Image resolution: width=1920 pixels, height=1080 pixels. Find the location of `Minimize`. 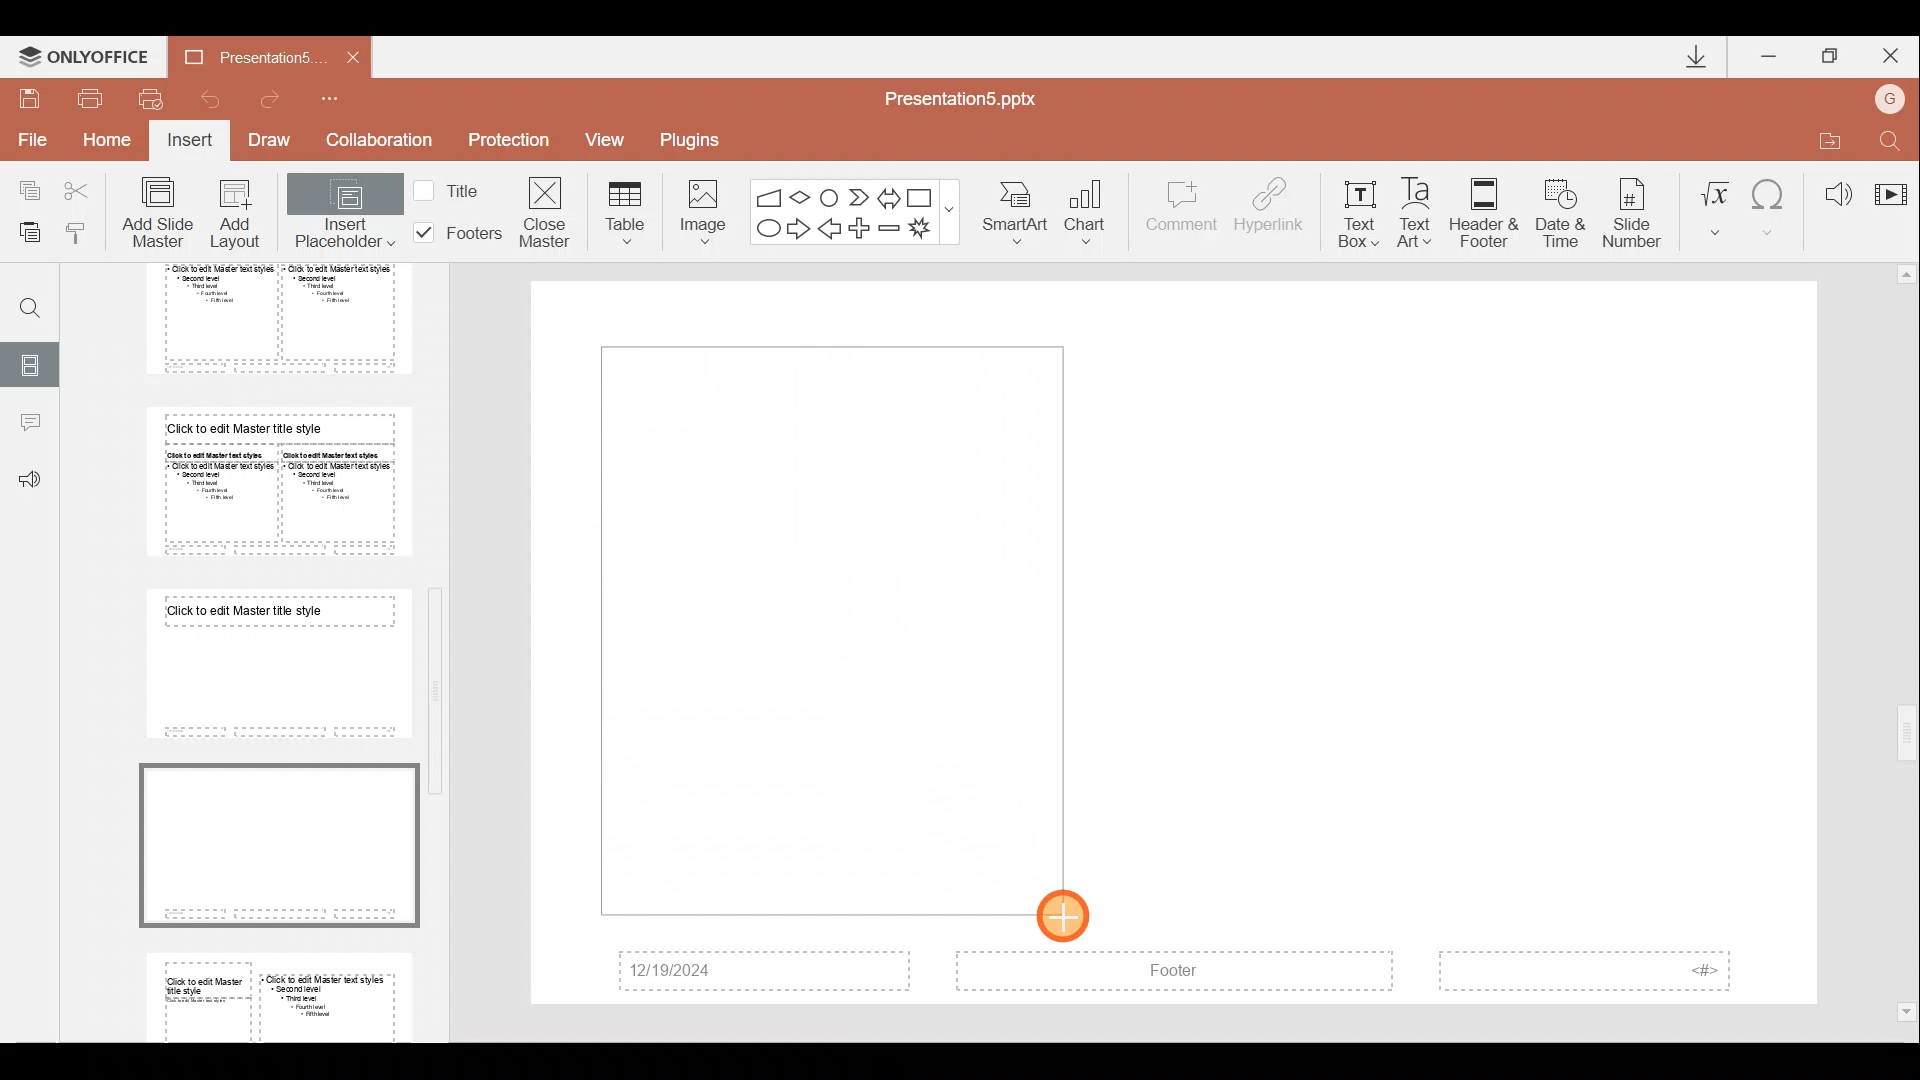

Minimize is located at coordinates (1770, 52).